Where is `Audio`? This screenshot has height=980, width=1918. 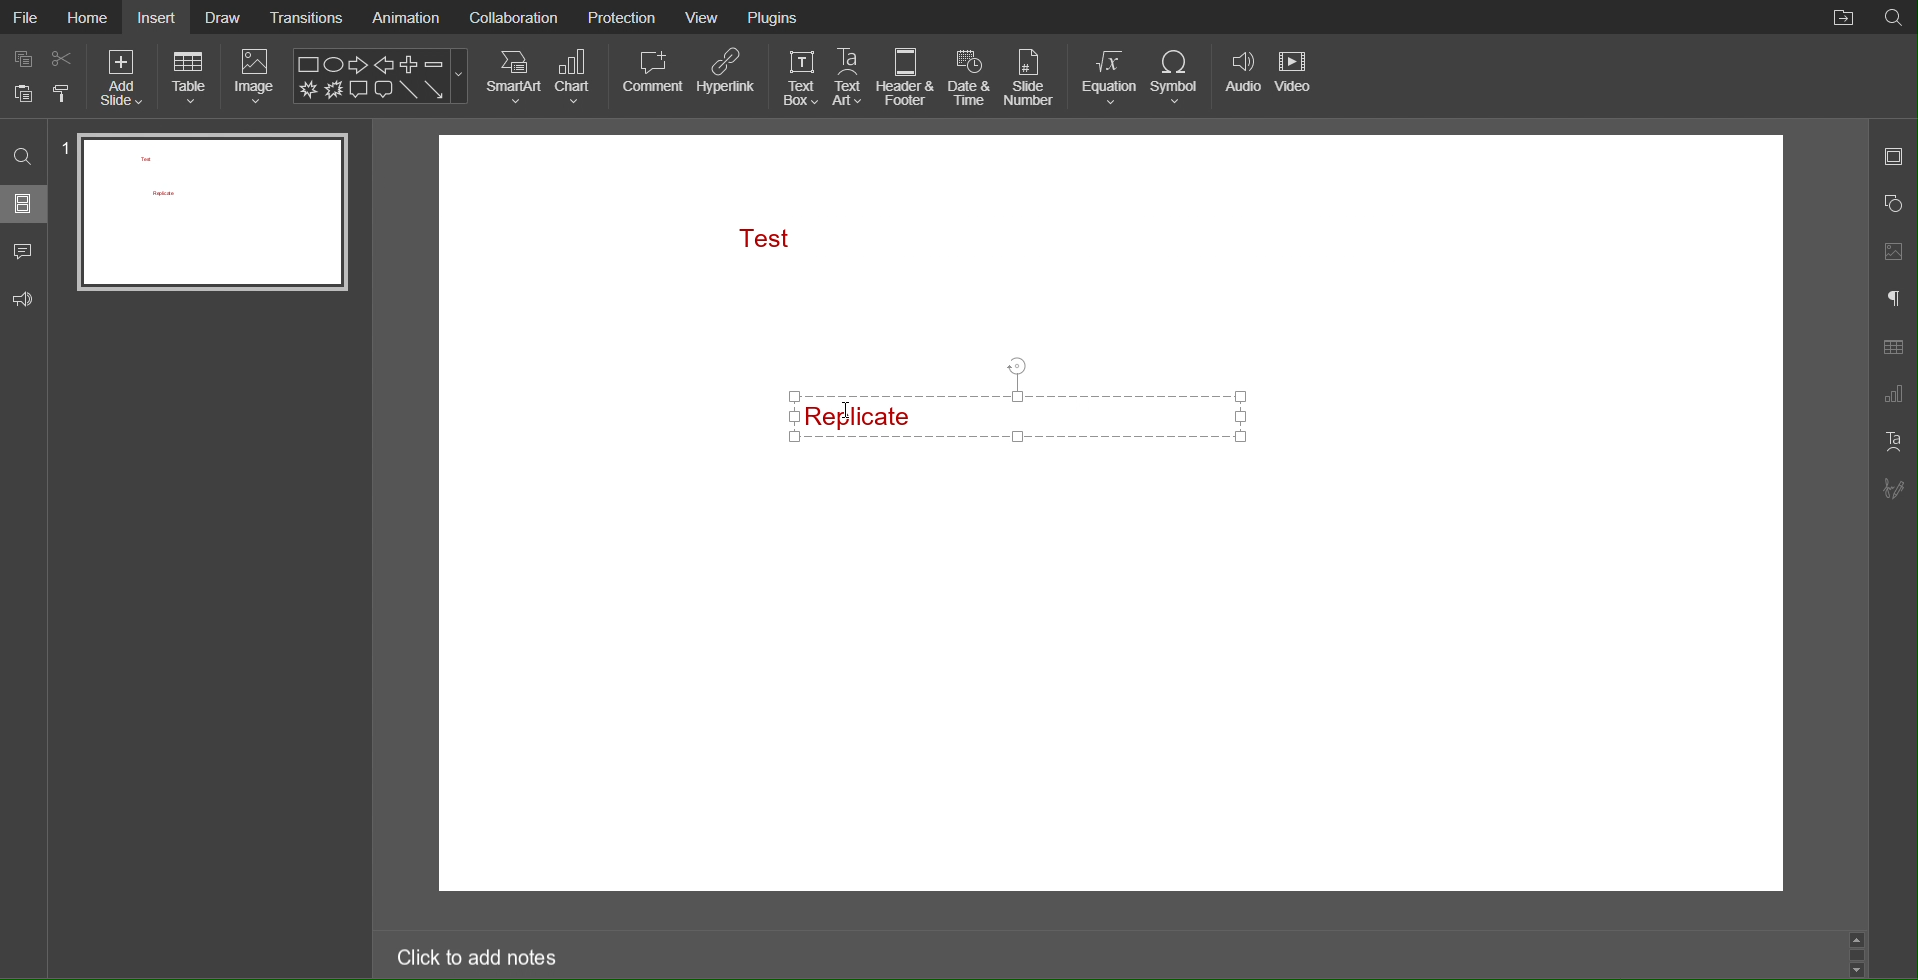 Audio is located at coordinates (1242, 78).